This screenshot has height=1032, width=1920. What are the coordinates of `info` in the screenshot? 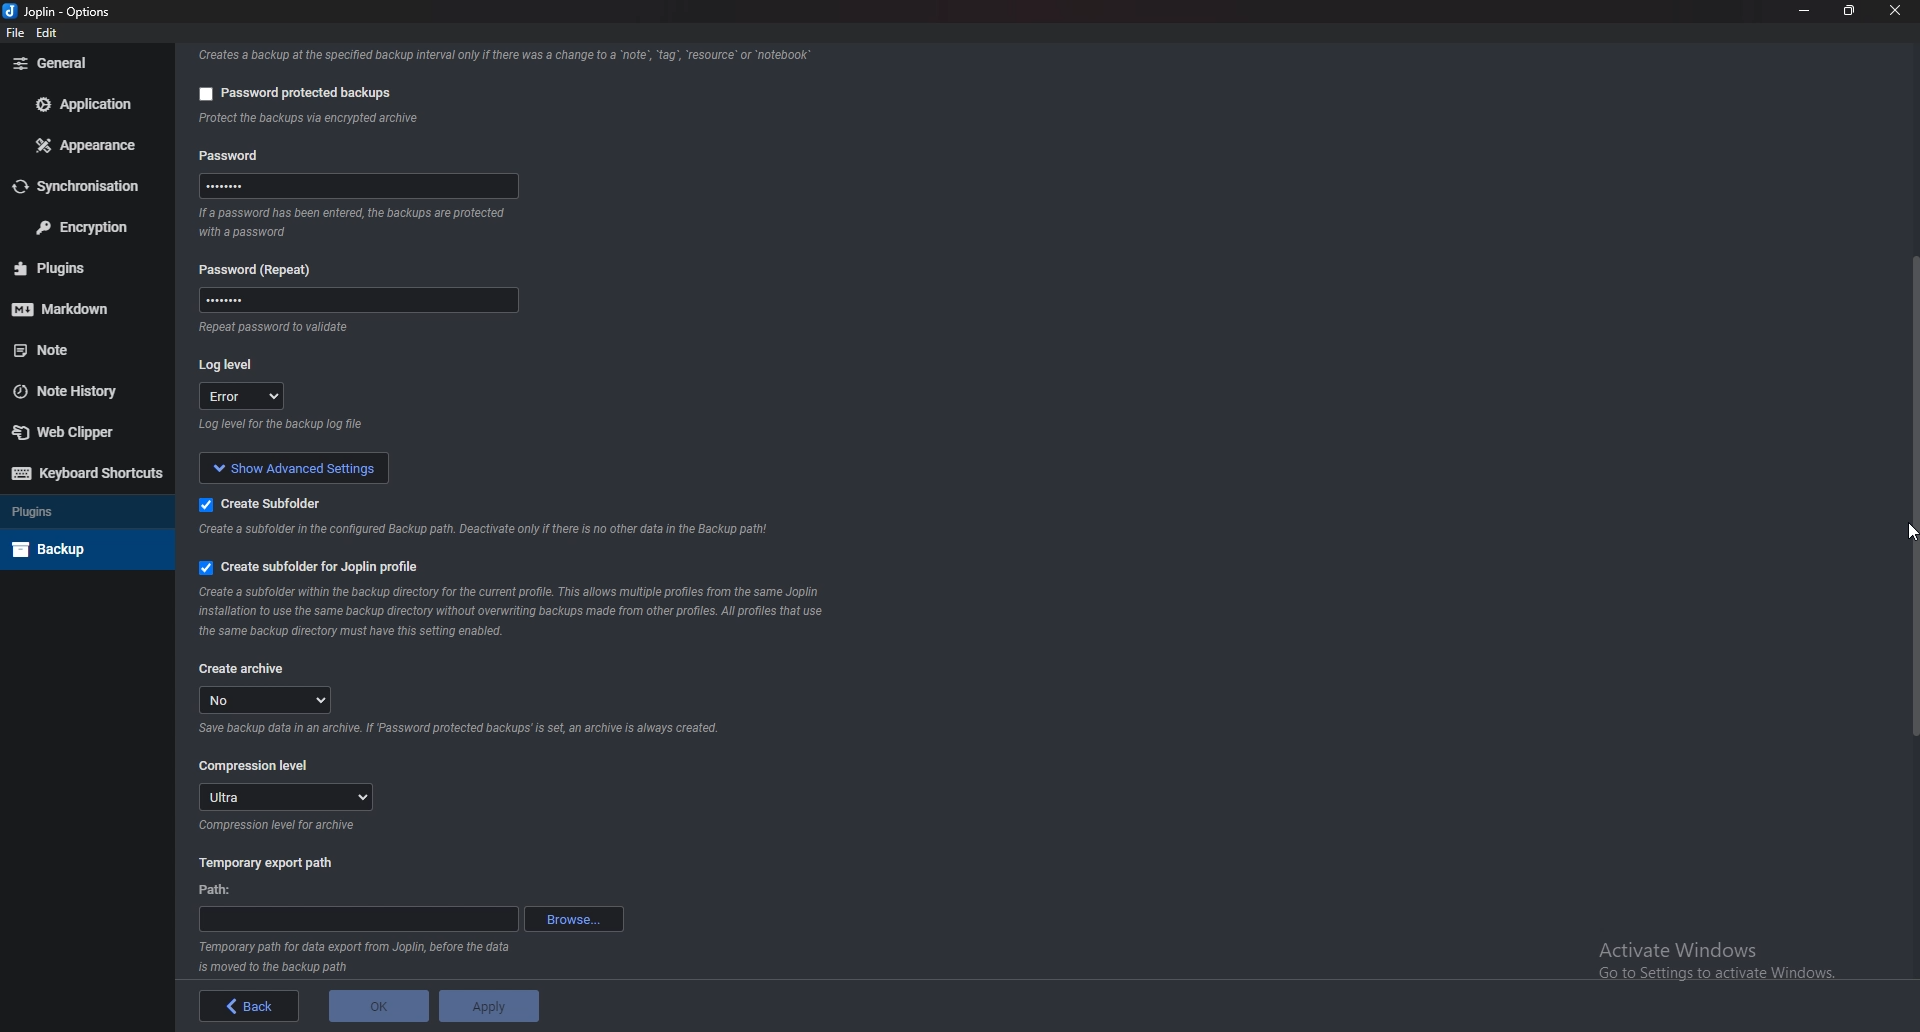 It's located at (410, 120).